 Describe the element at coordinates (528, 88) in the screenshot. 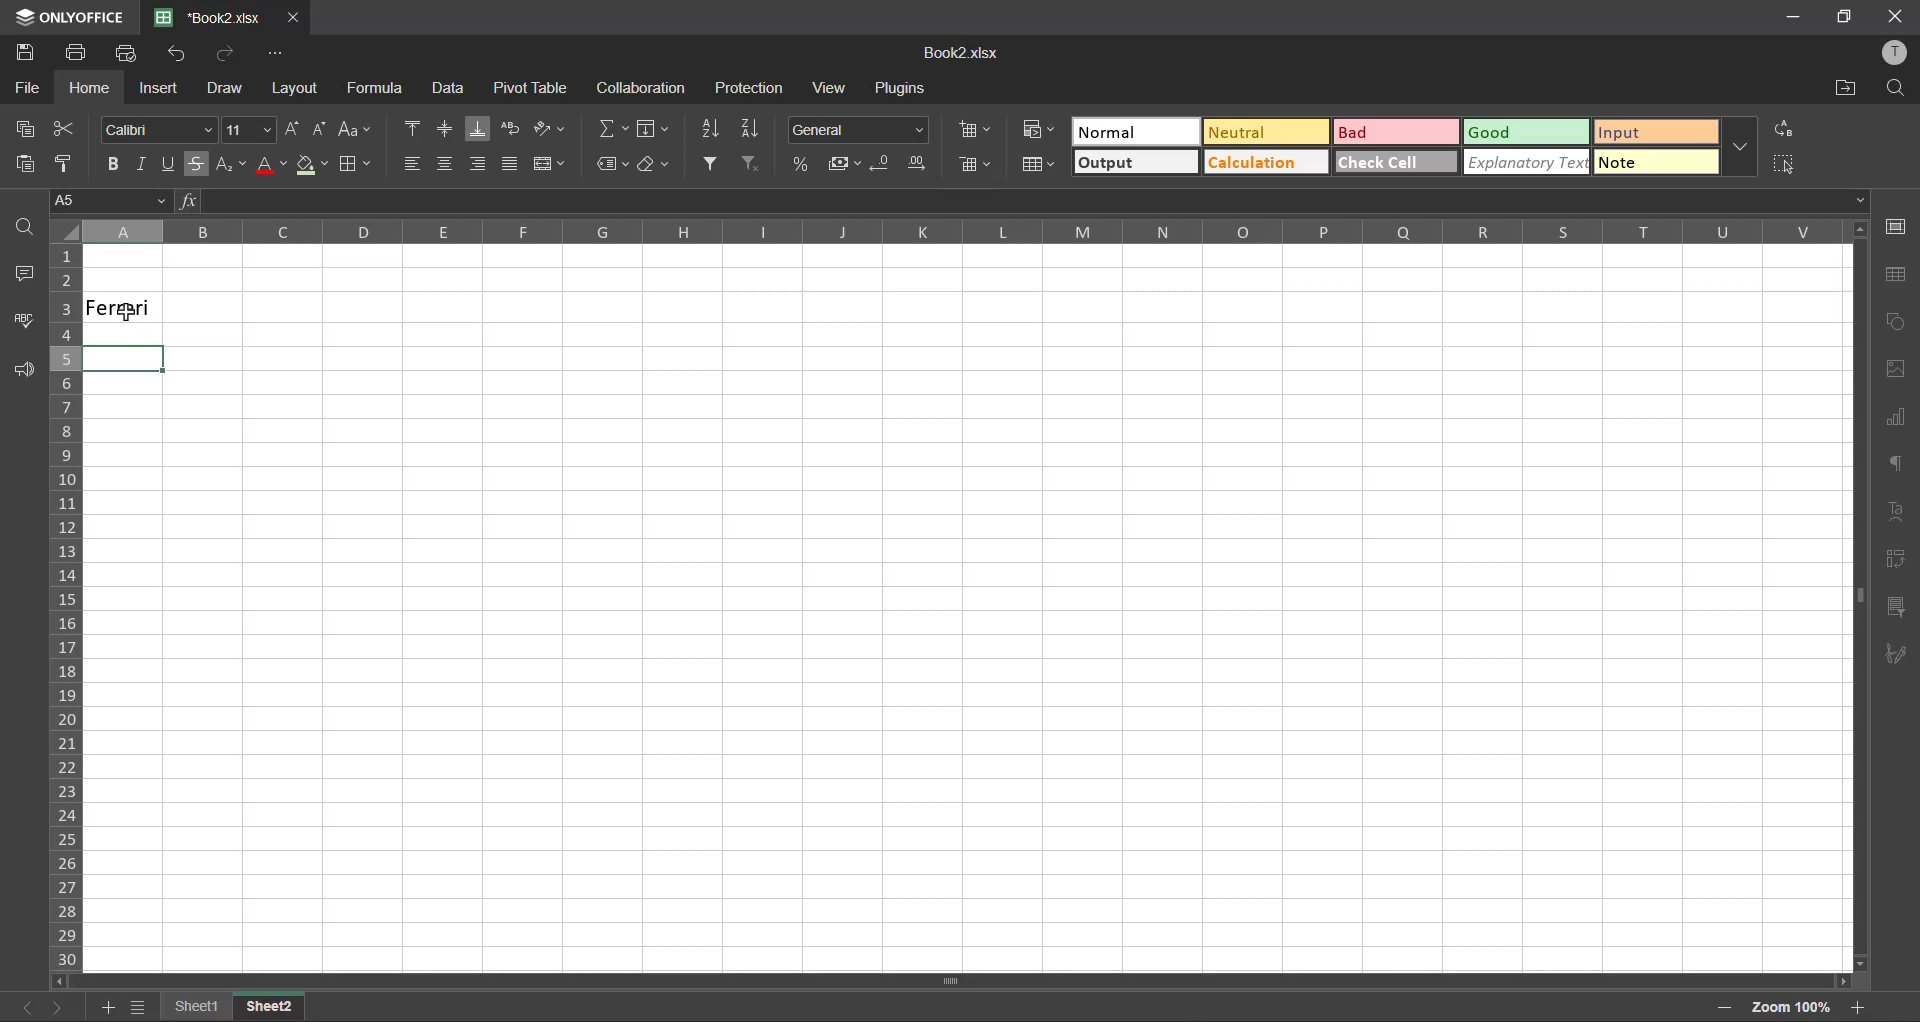

I see `pivot table` at that location.